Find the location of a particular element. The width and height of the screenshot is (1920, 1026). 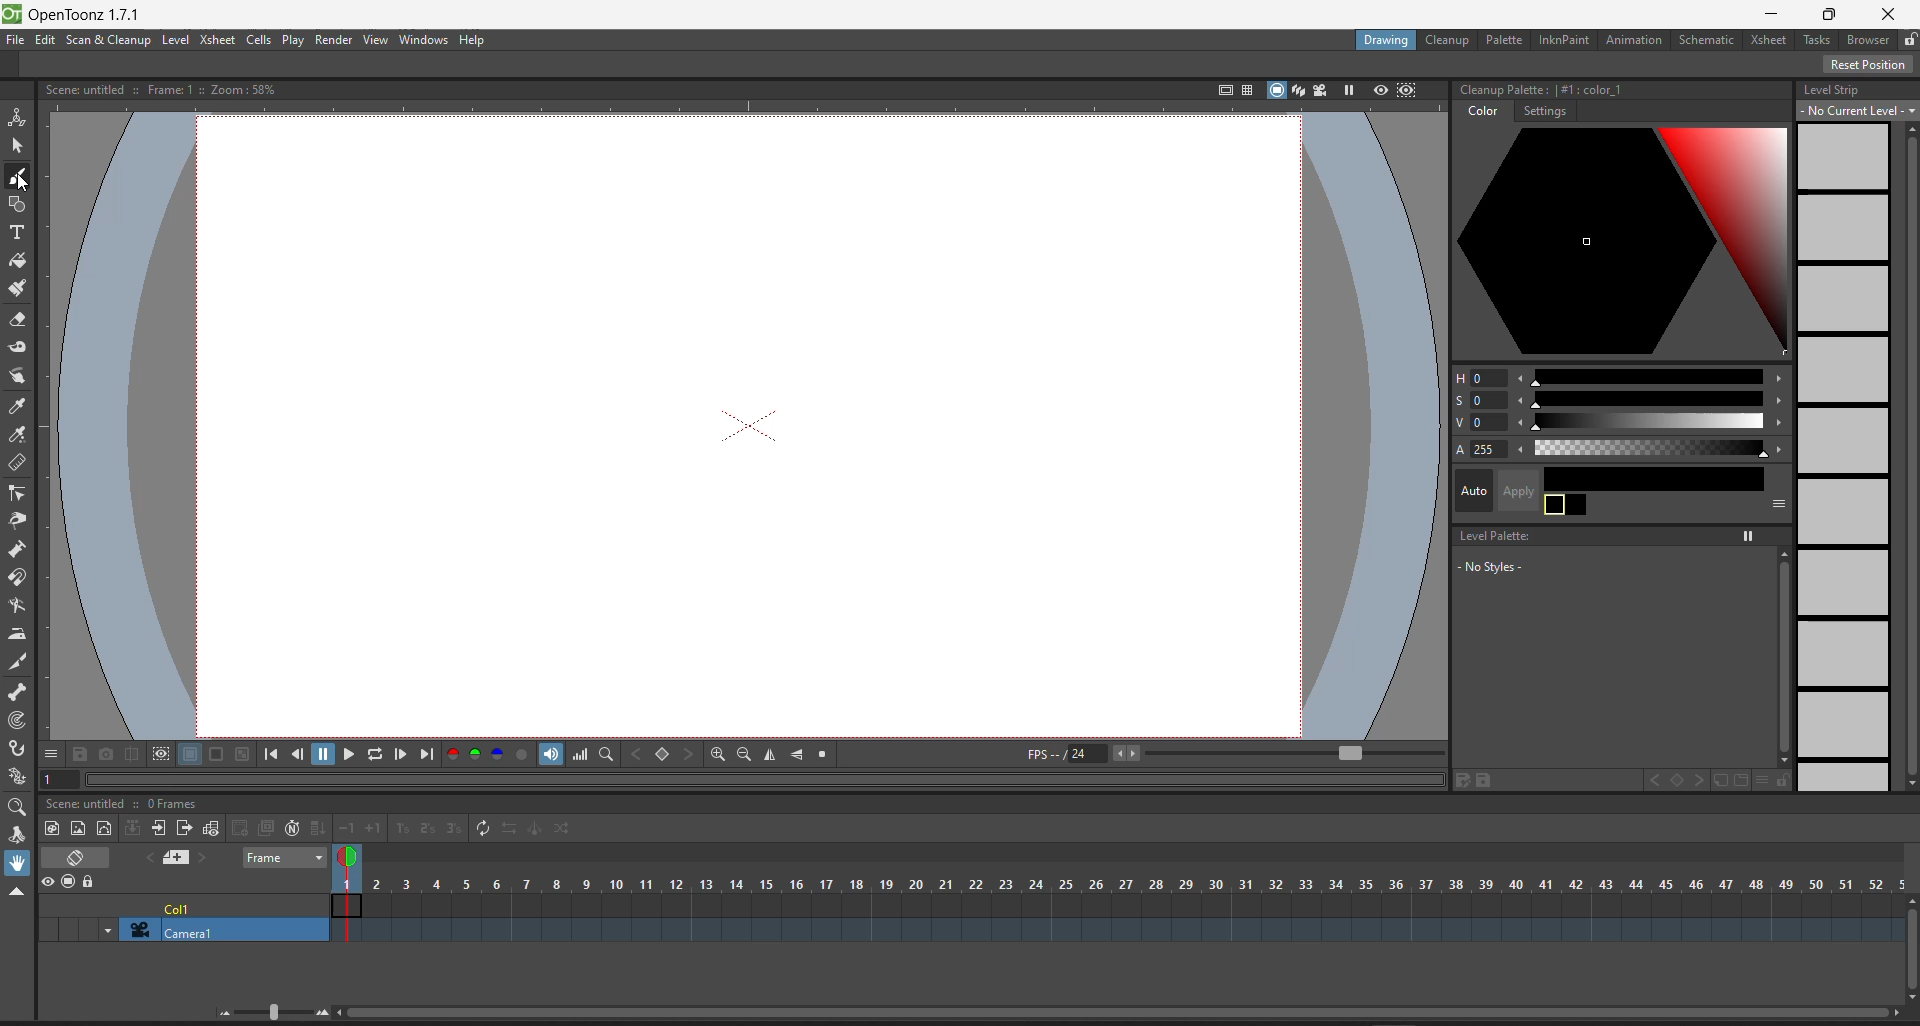

magnet tool is located at coordinates (22, 575).